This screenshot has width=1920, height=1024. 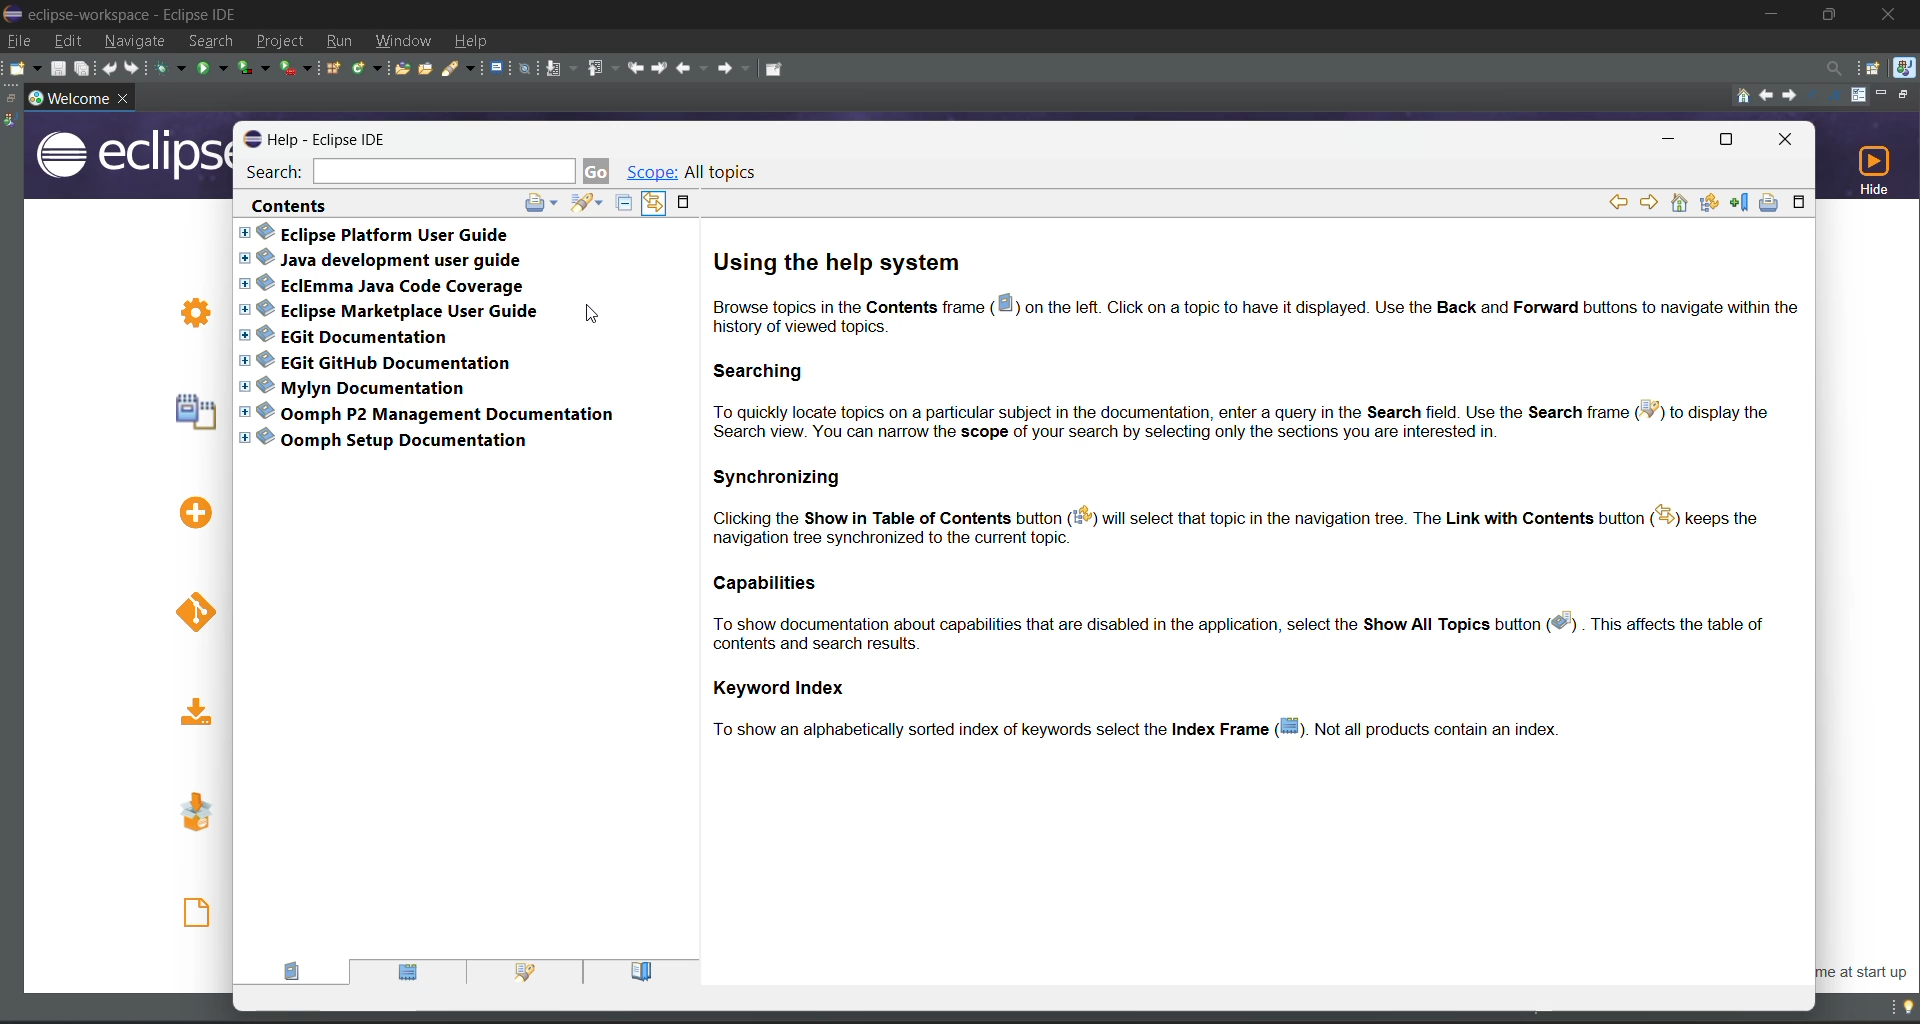 I want to click on search, so click(x=589, y=206).